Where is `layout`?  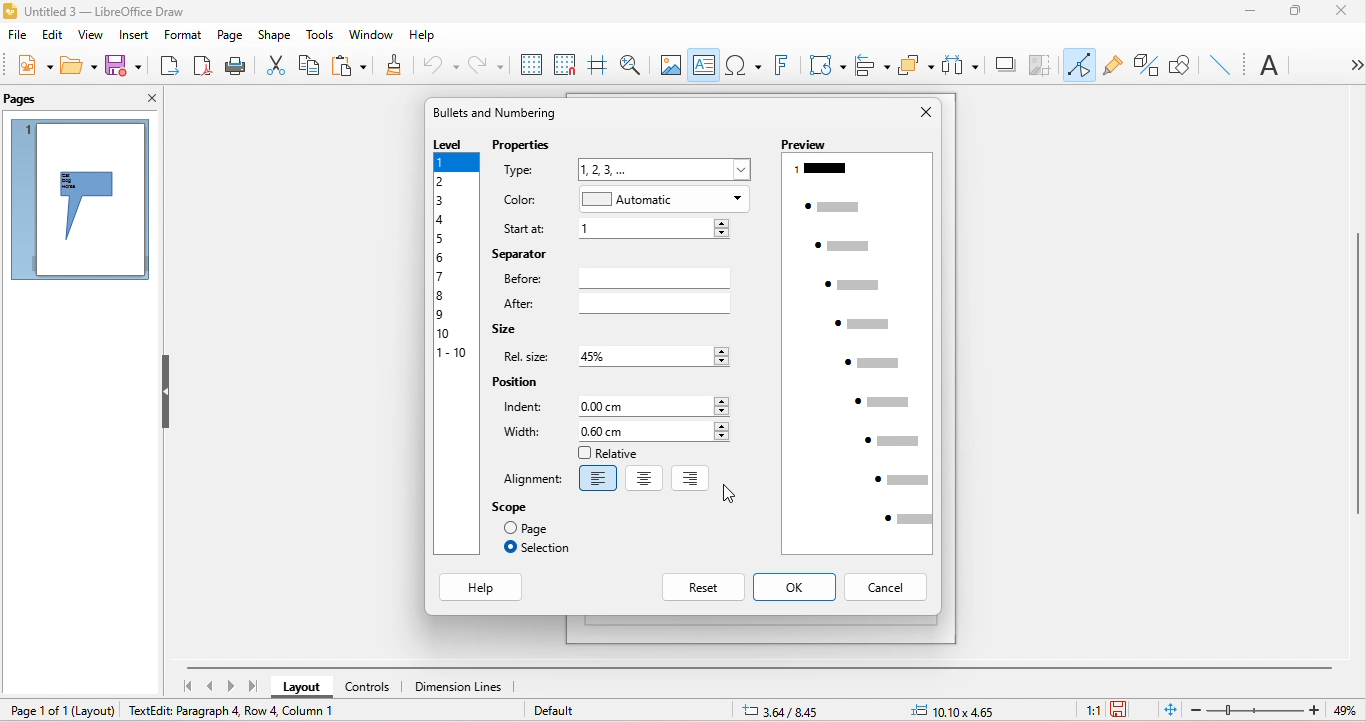 layout is located at coordinates (97, 708).